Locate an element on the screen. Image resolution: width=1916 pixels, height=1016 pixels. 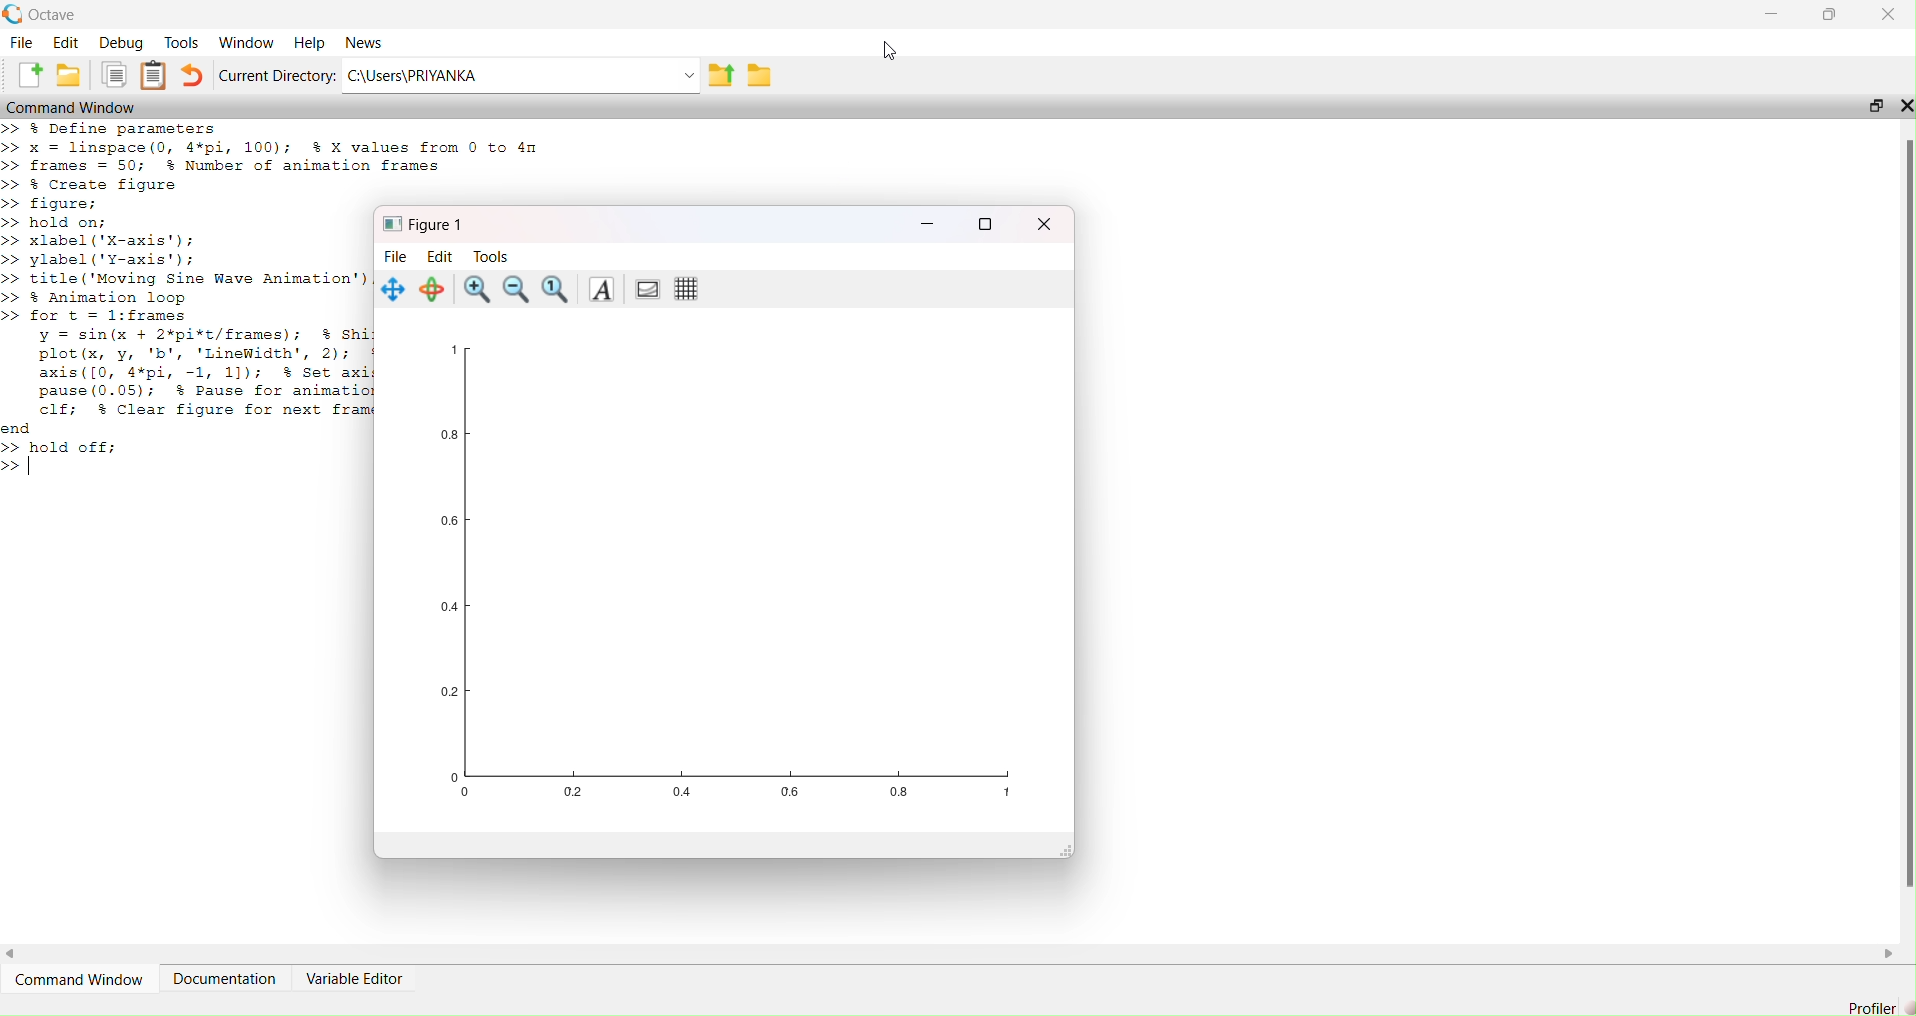
pw TR TREN AES ERITNSSEVENENENES.

>> x = linspace(0, 4*pi, 100); % X va.

>> frames = 50; 3% Number of animation

>> § Create figure

>> figure;

>> hold on;

>> xlabel('X-axis');

>> ylabel('¥-axis');

>> title('Moving Sine Wave Animation')

>> % Animation loop

>> for t = 1:frames
vy = sin(x + 2%pi*t/frames); % Shi
plot(x, y, 'b', 'LineWidth', 2);
axis ([0, 4*pi, -1, 11); % Set axi
pause (0.05); % Pause for animatioi
clf; & Clear figure for next fram

end

>> hold off;

>| is located at coordinates (187, 296).